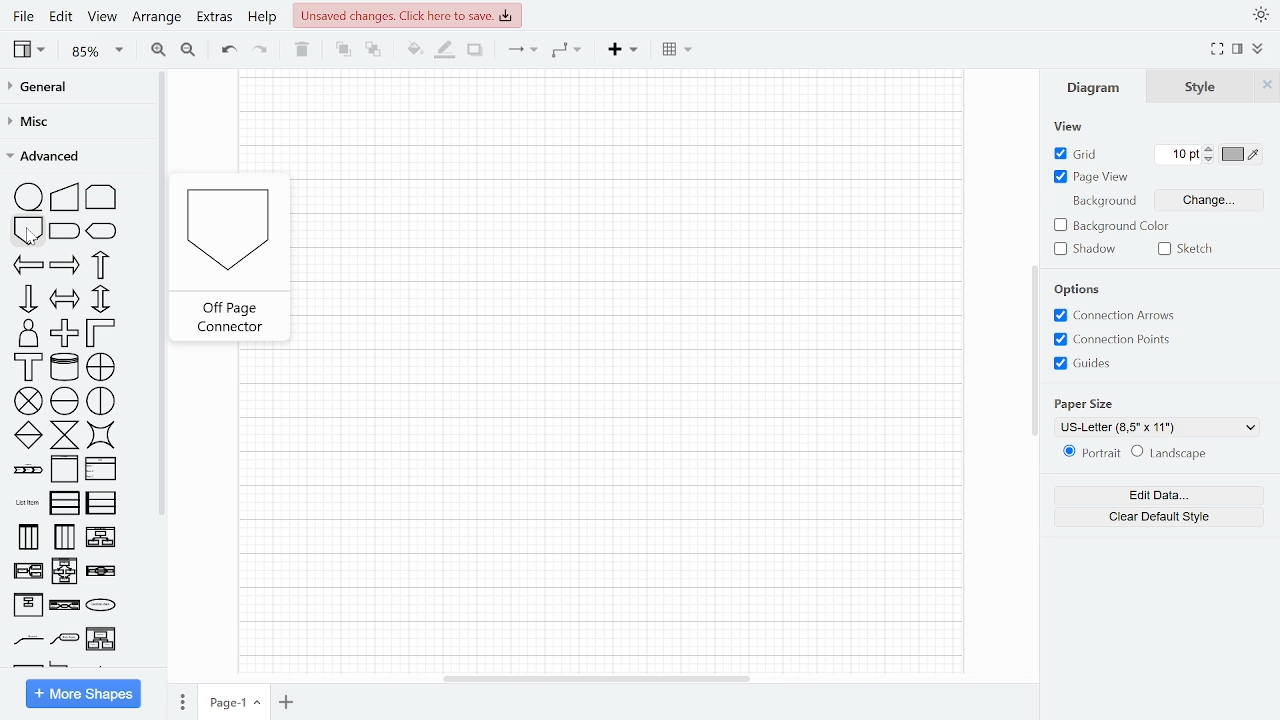 The width and height of the screenshot is (1280, 720). I want to click on tree container, so click(102, 571).